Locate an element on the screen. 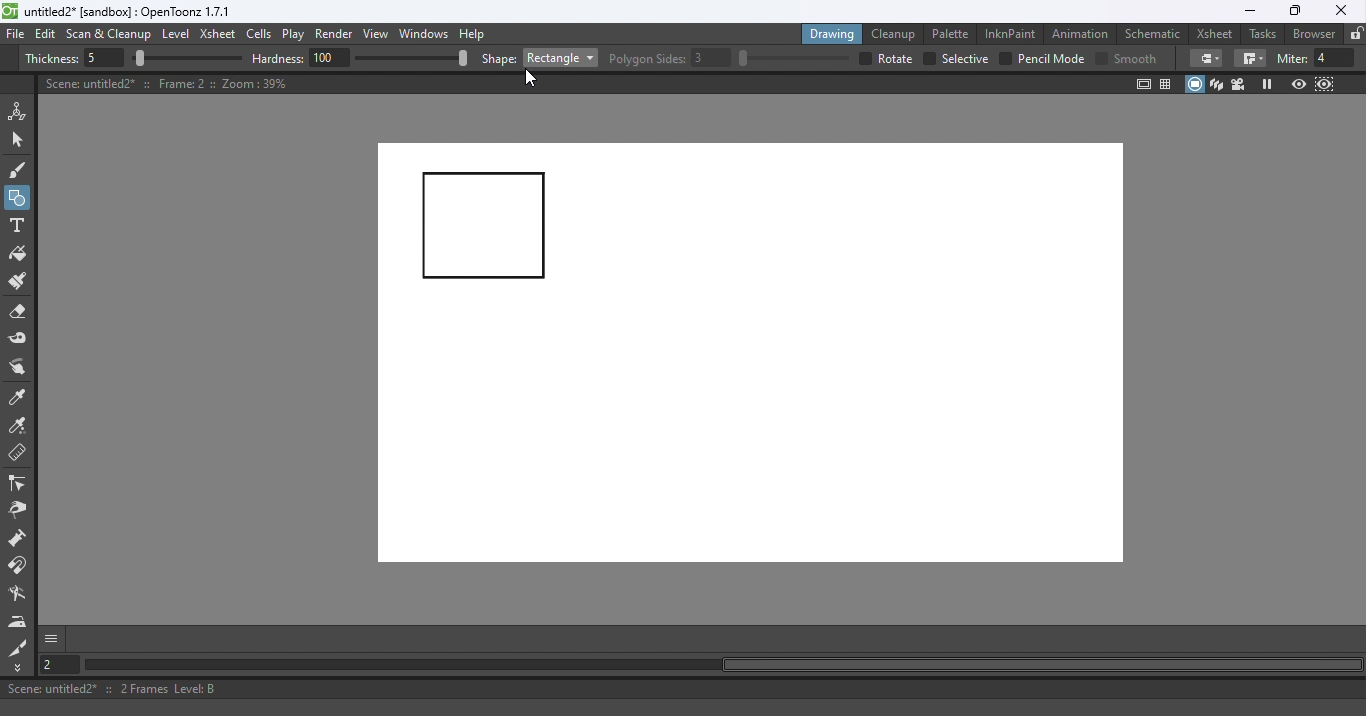 The height and width of the screenshot is (716, 1366). Cleanup is located at coordinates (897, 33).